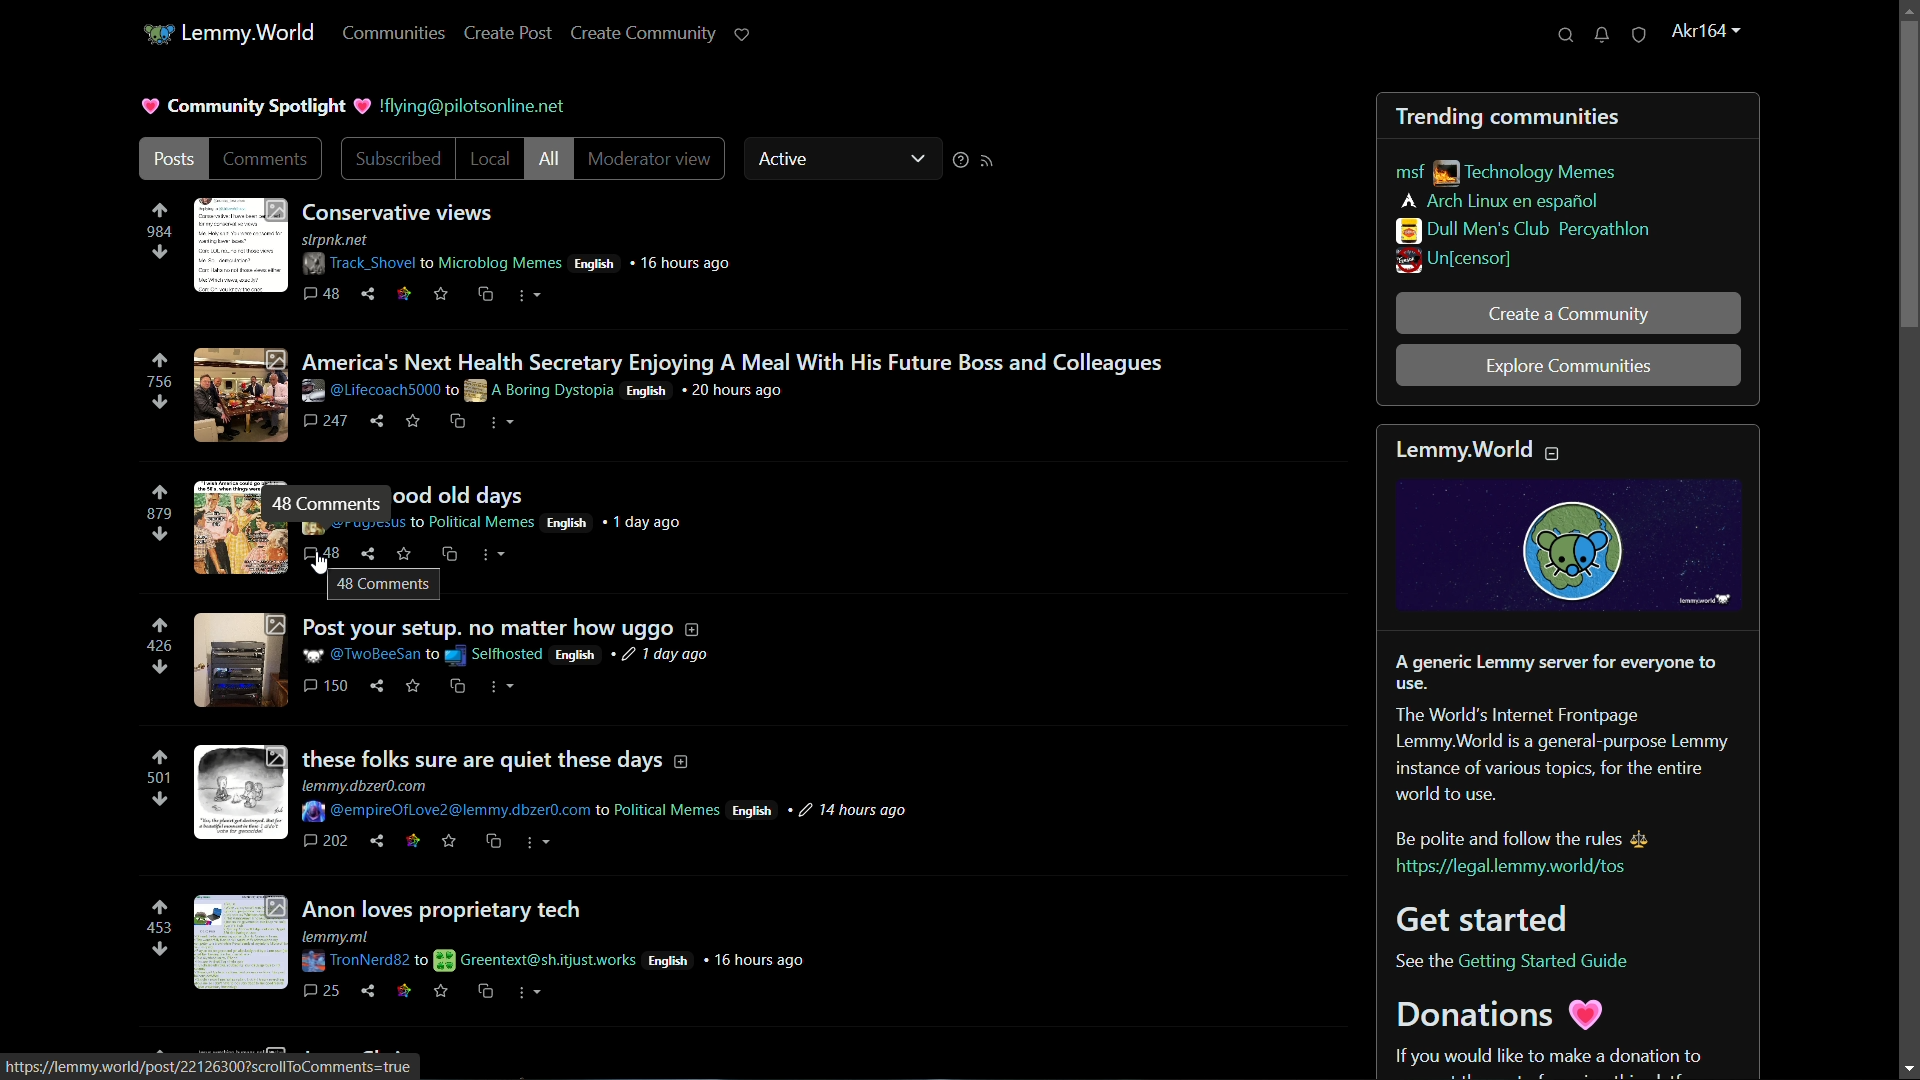  What do you see at coordinates (490, 160) in the screenshot?
I see `local` at bounding box center [490, 160].